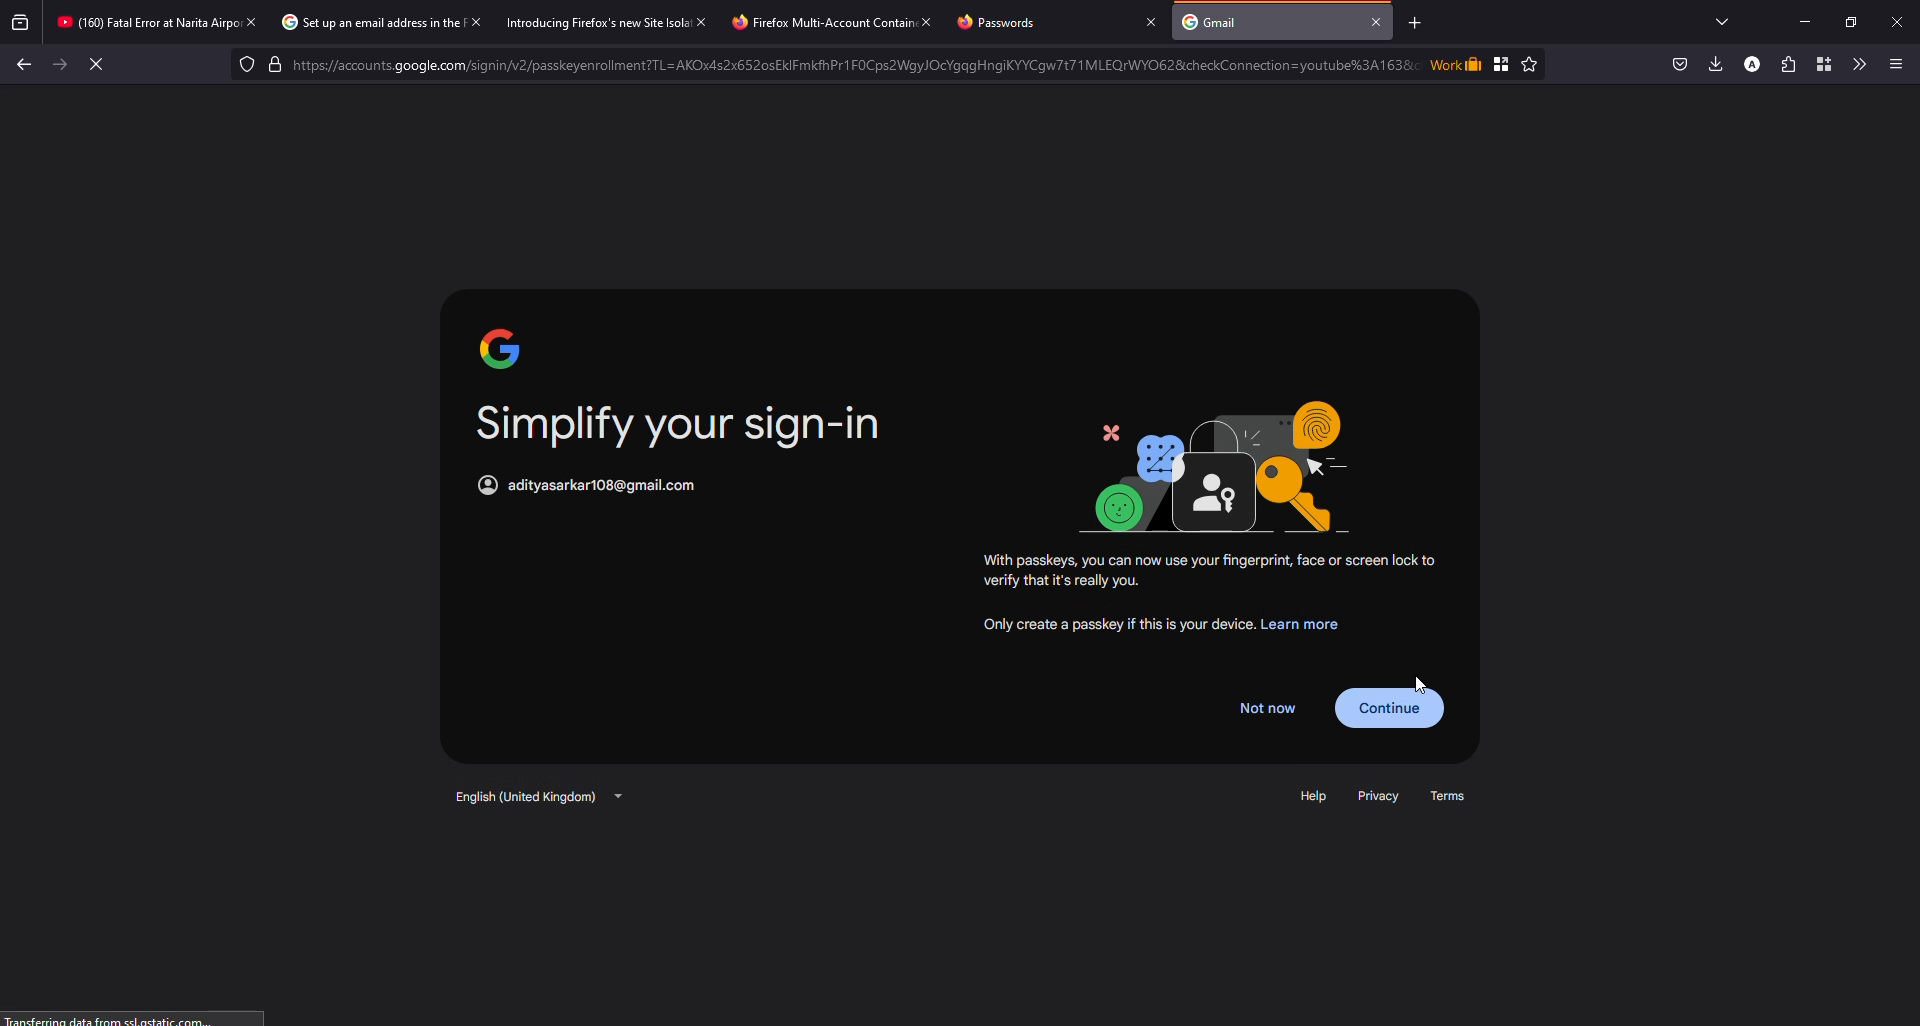  I want to click on extensions, so click(1785, 64).